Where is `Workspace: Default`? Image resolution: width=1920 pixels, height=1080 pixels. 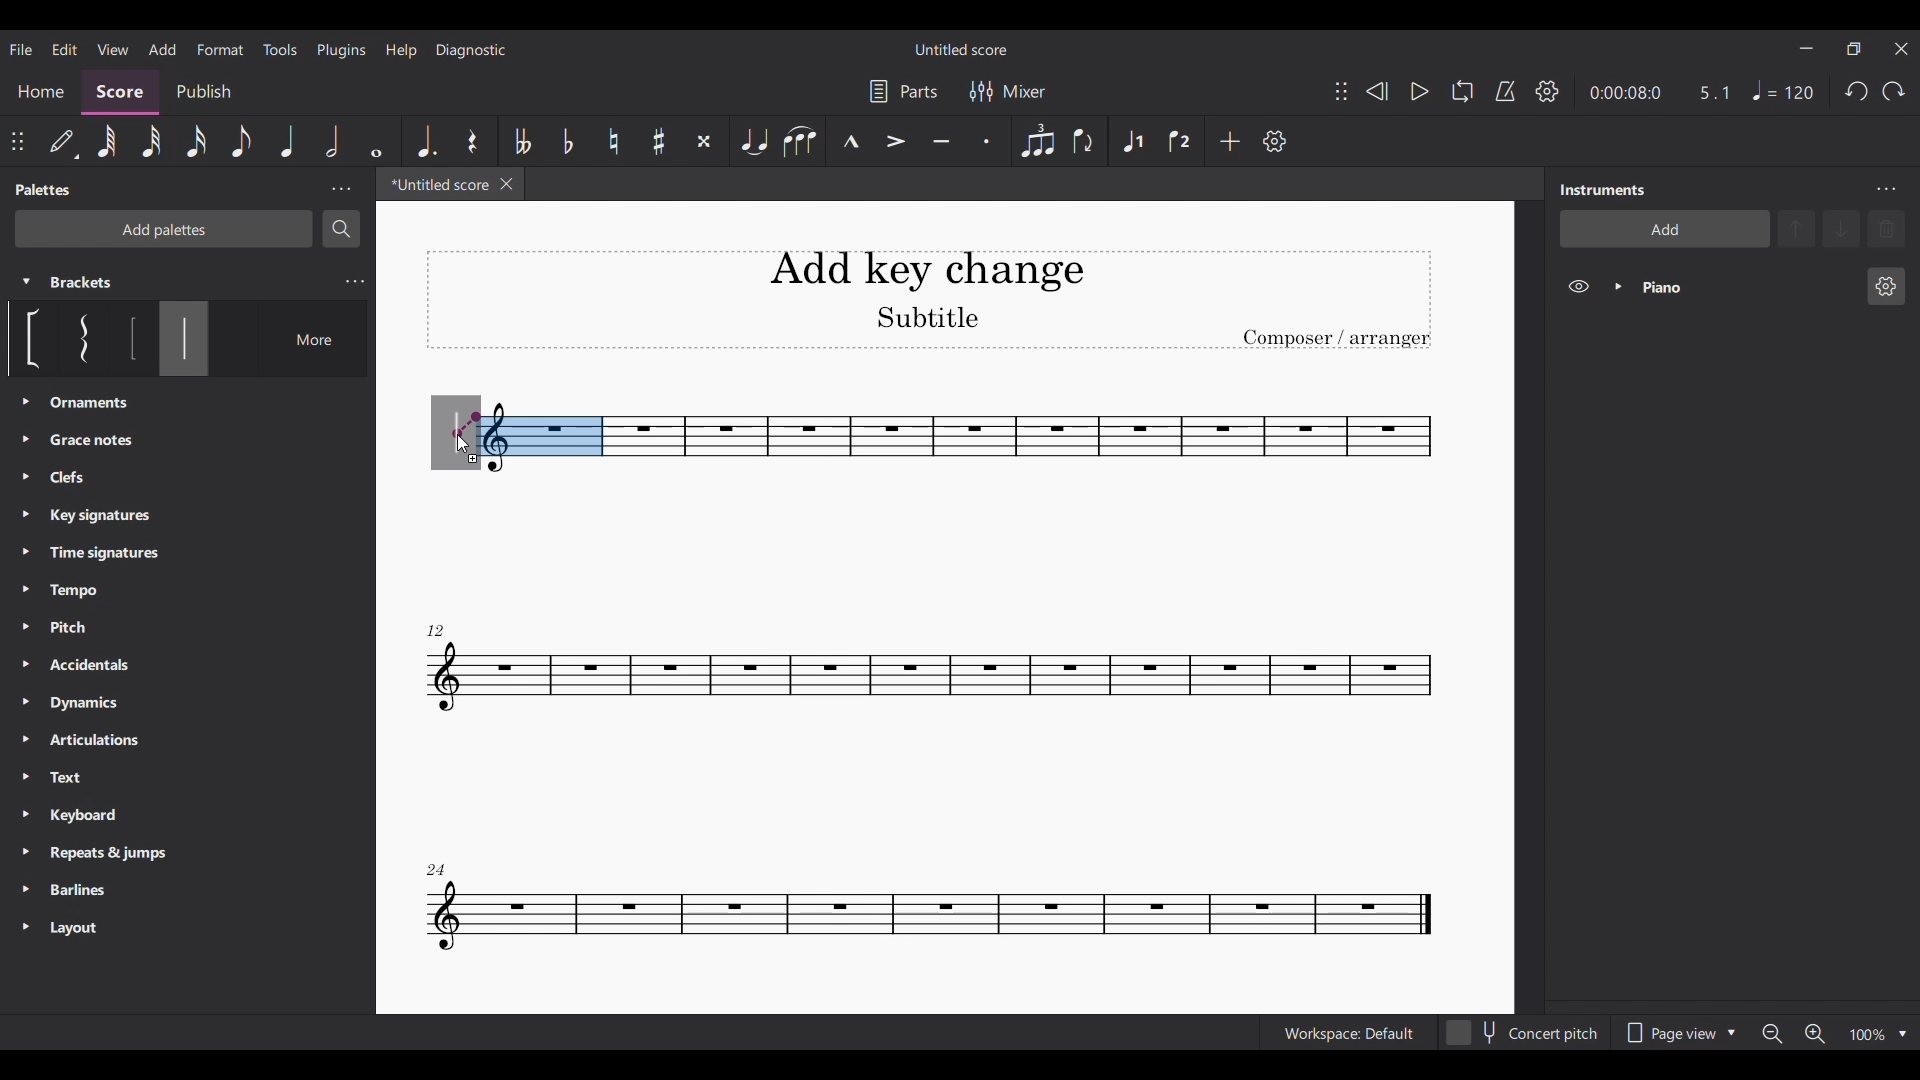
Workspace: Default is located at coordinates (1349, 1033).